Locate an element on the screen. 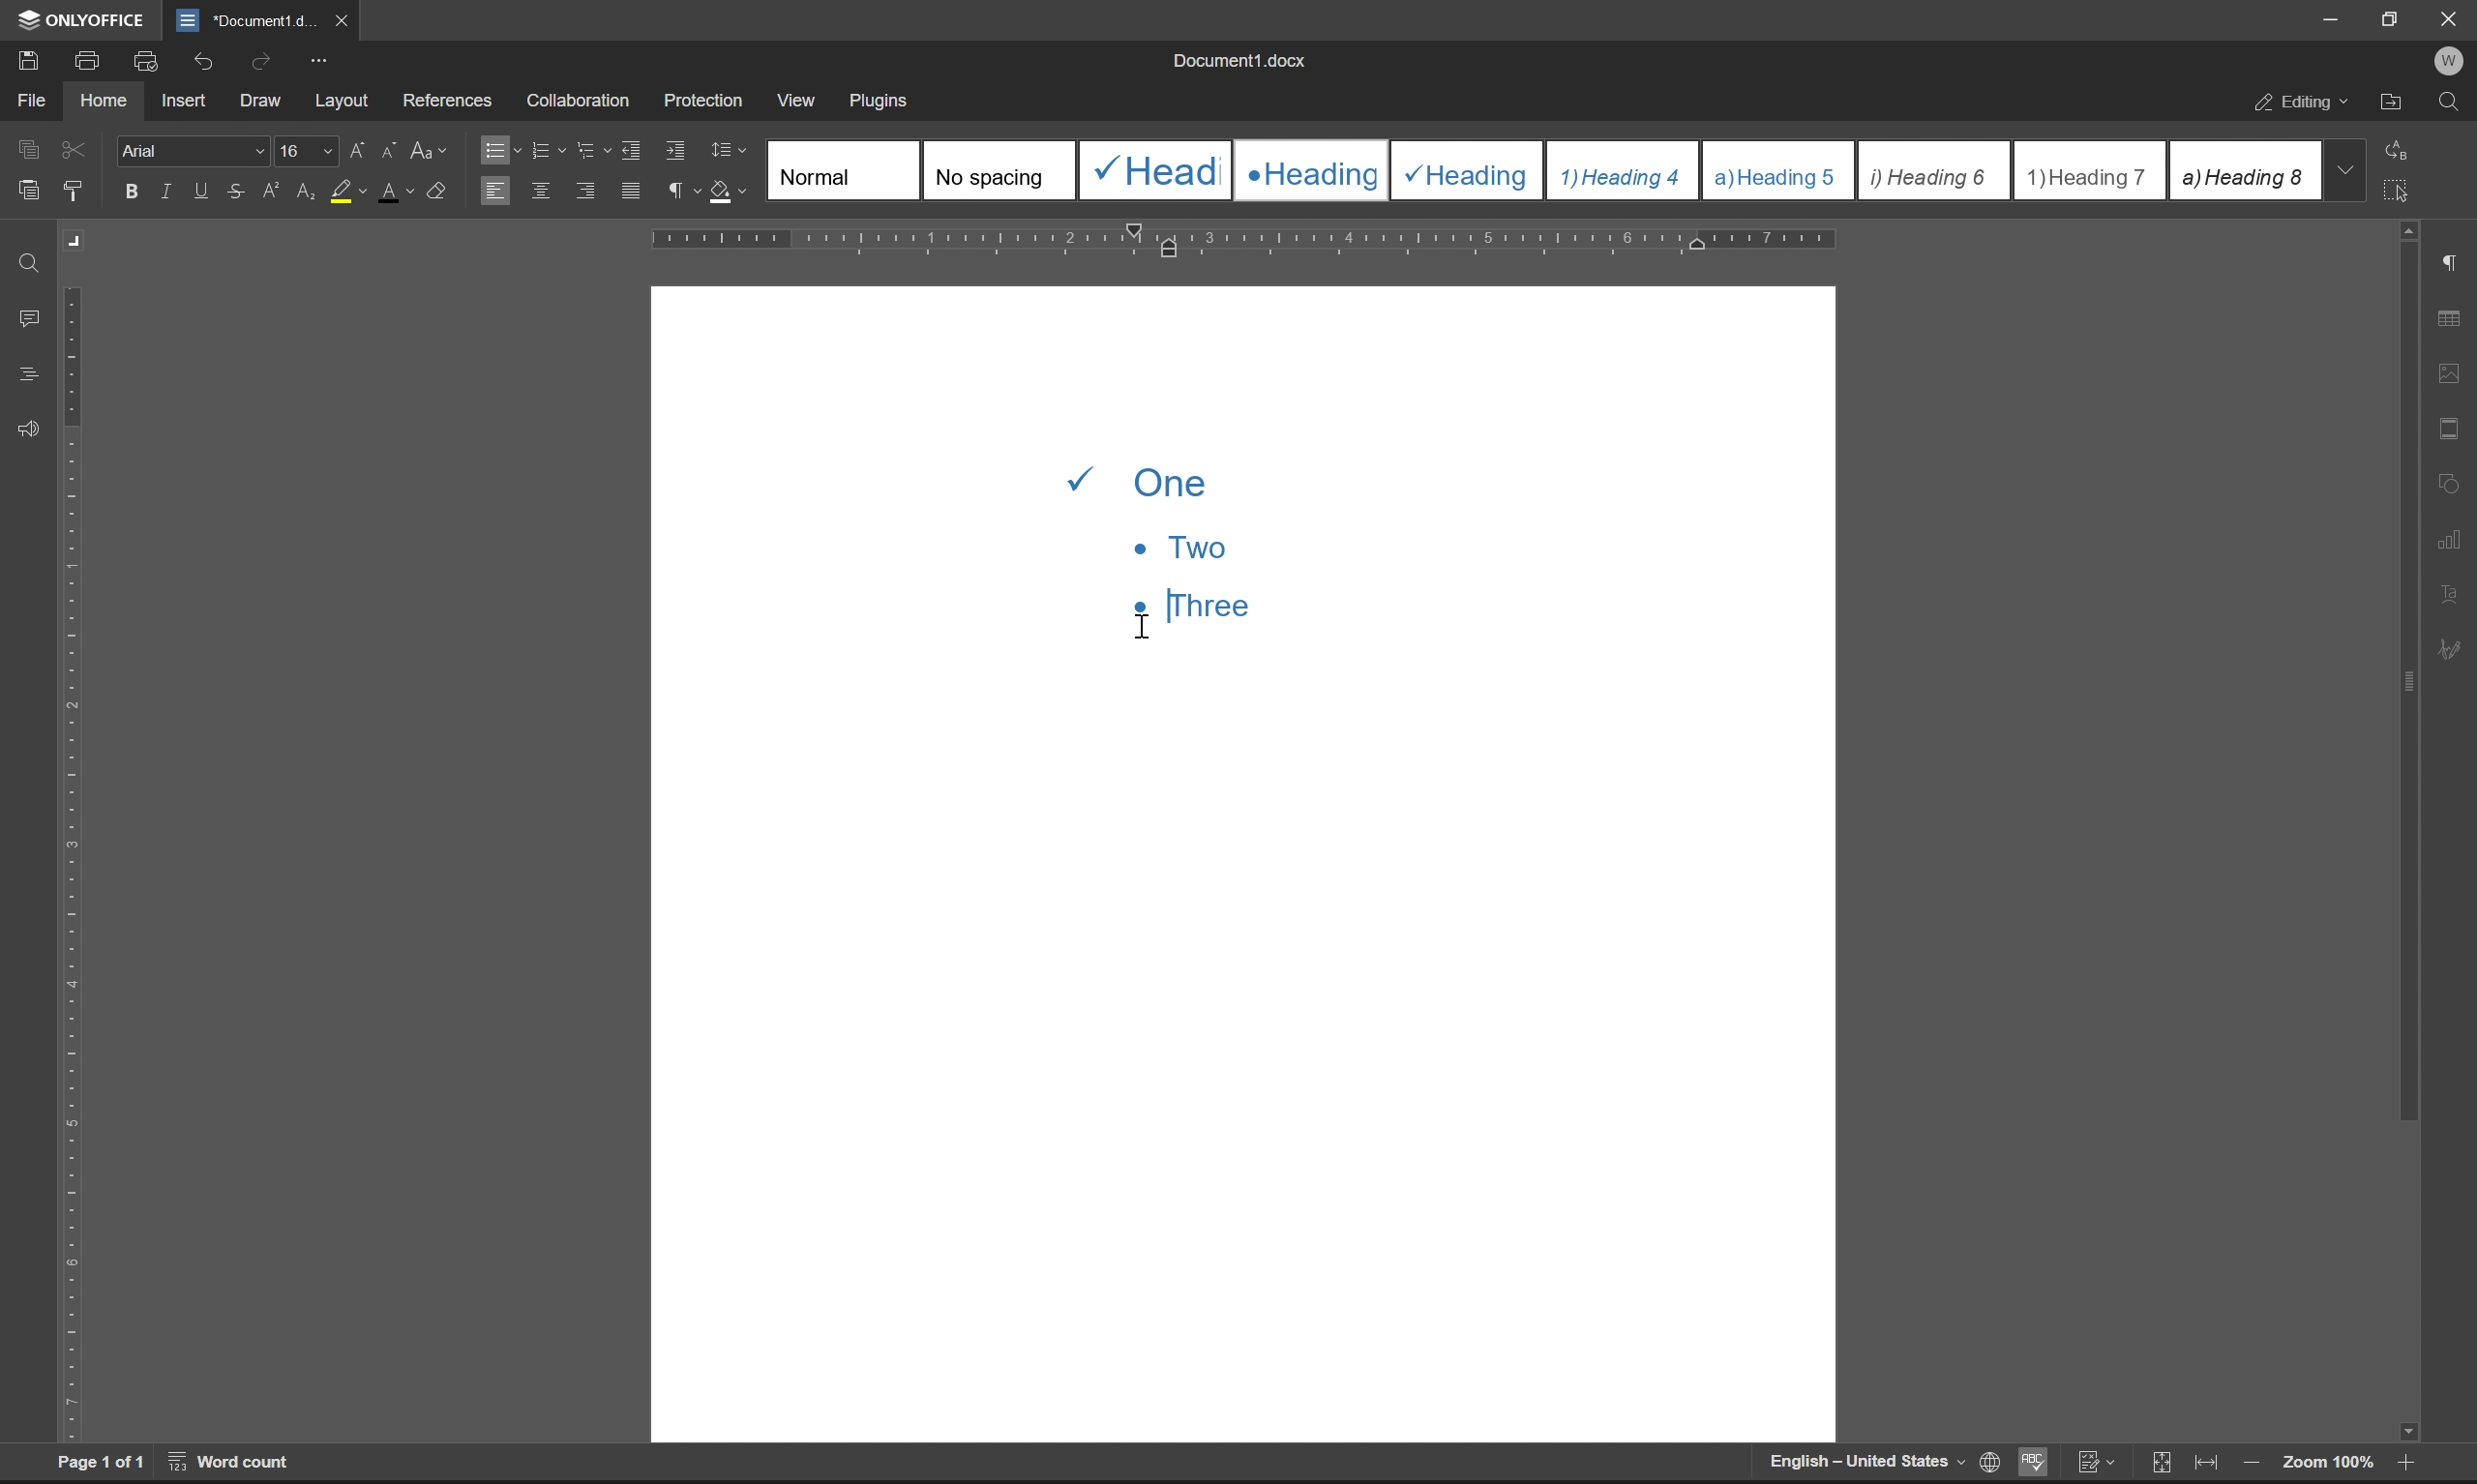 This screenshot has width=2477, height=1484. select all is located at coordinates (2401, 189).